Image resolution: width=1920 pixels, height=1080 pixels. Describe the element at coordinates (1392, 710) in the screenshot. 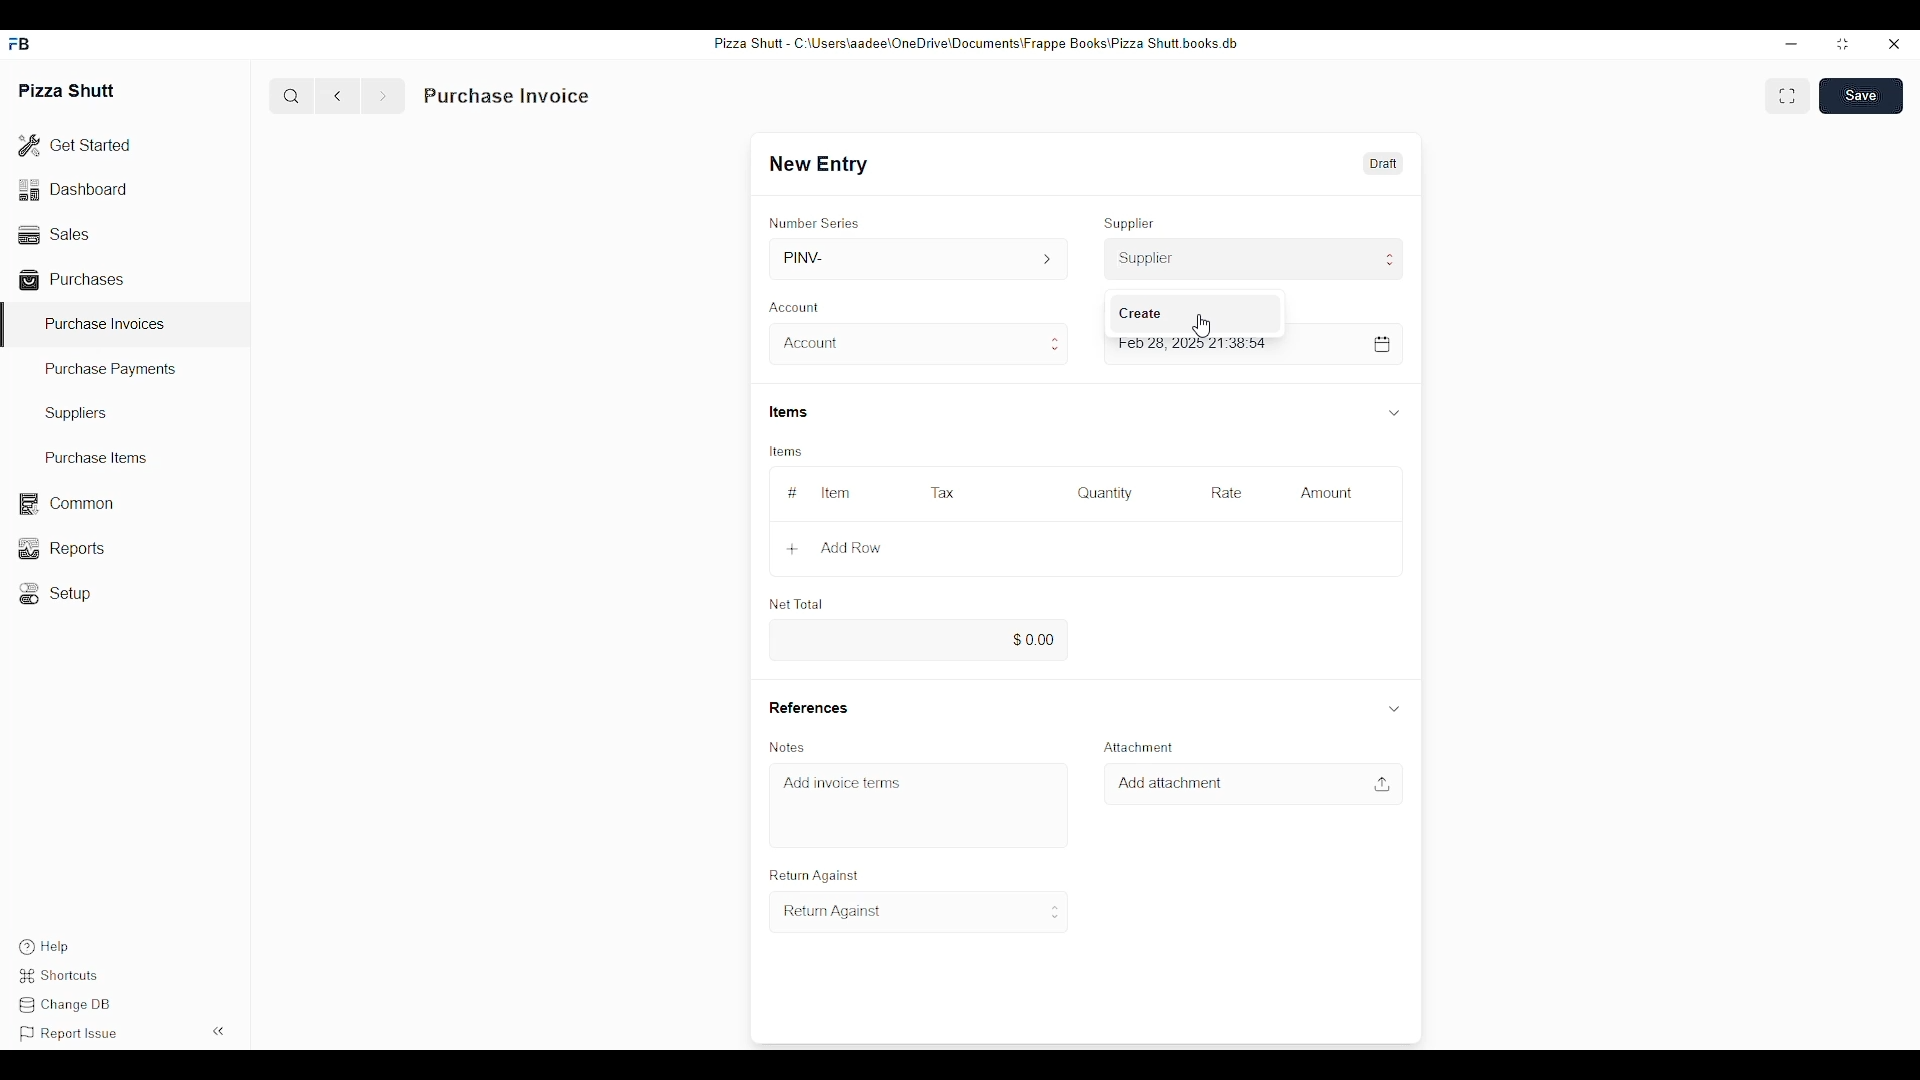

I see `down` at that location.